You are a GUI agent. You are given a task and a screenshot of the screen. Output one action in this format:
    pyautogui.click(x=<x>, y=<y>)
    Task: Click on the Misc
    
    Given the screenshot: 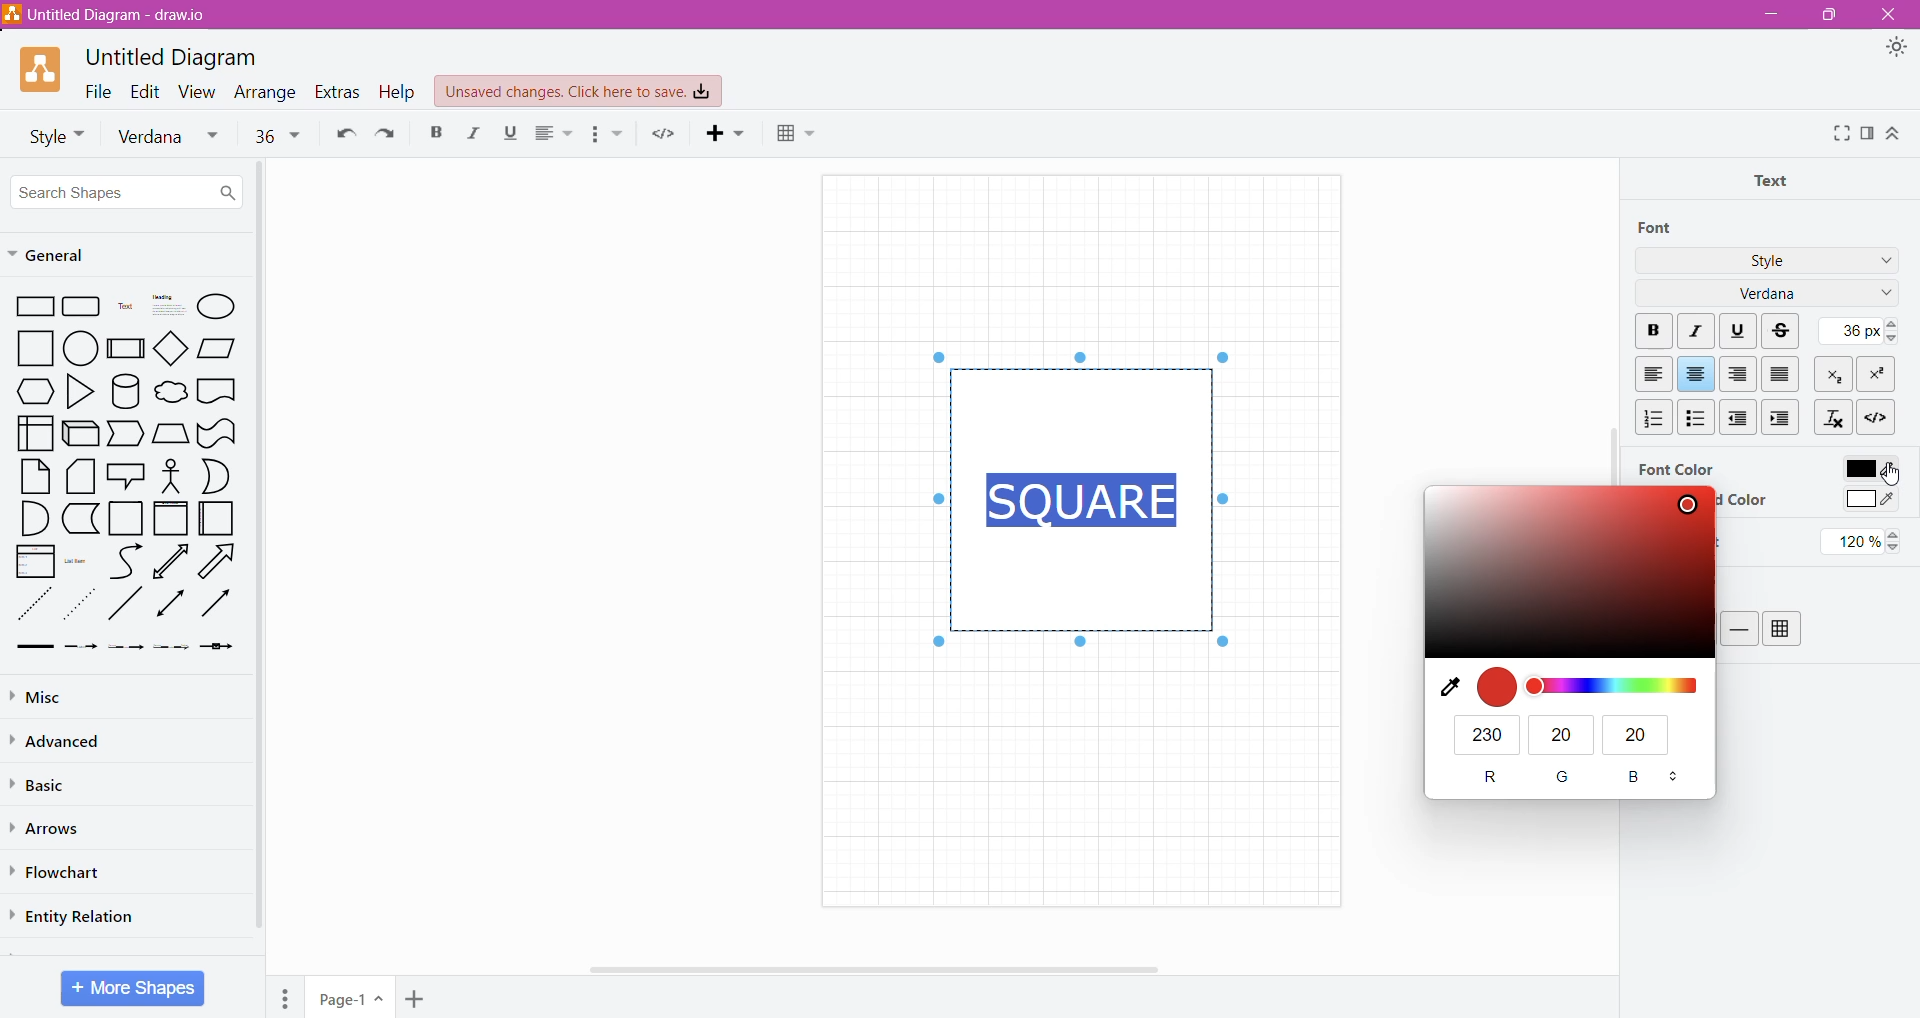 What is the action you would take?
    pyautogui.click(x=60, y=694)
    